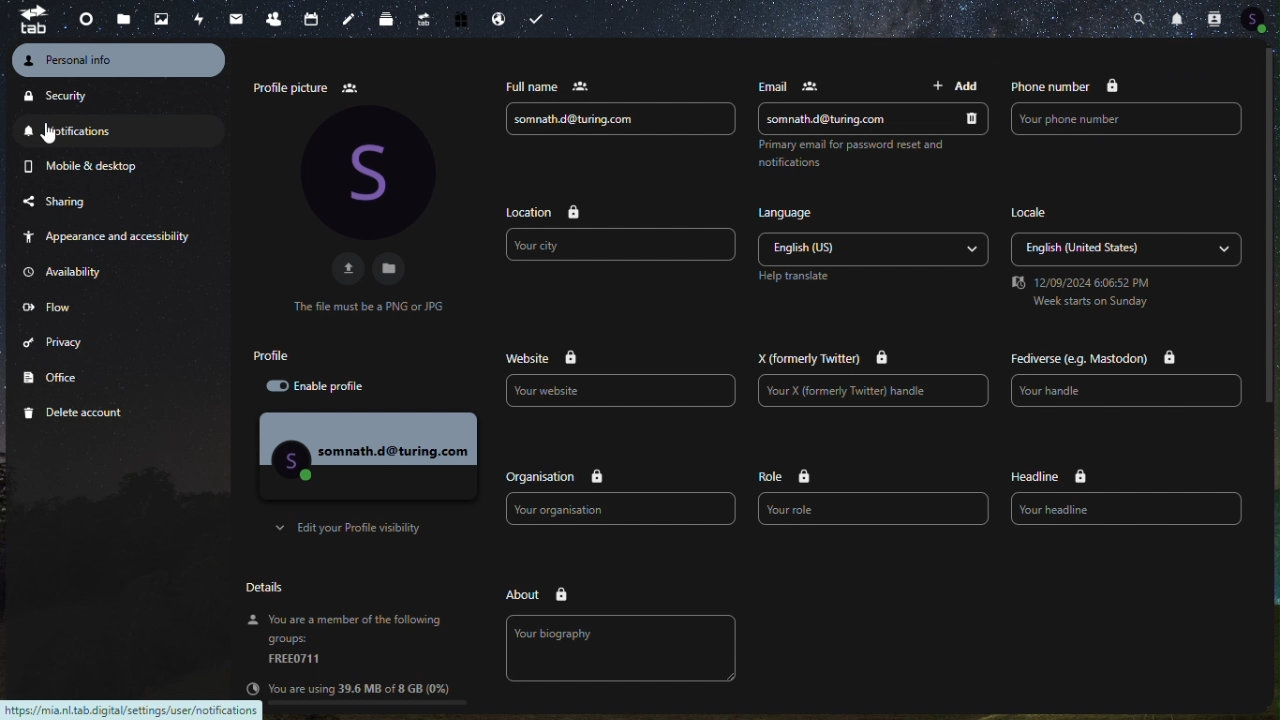  Describe the element at coordinates (533, 18) in the screenshot. I see `task` at that location.